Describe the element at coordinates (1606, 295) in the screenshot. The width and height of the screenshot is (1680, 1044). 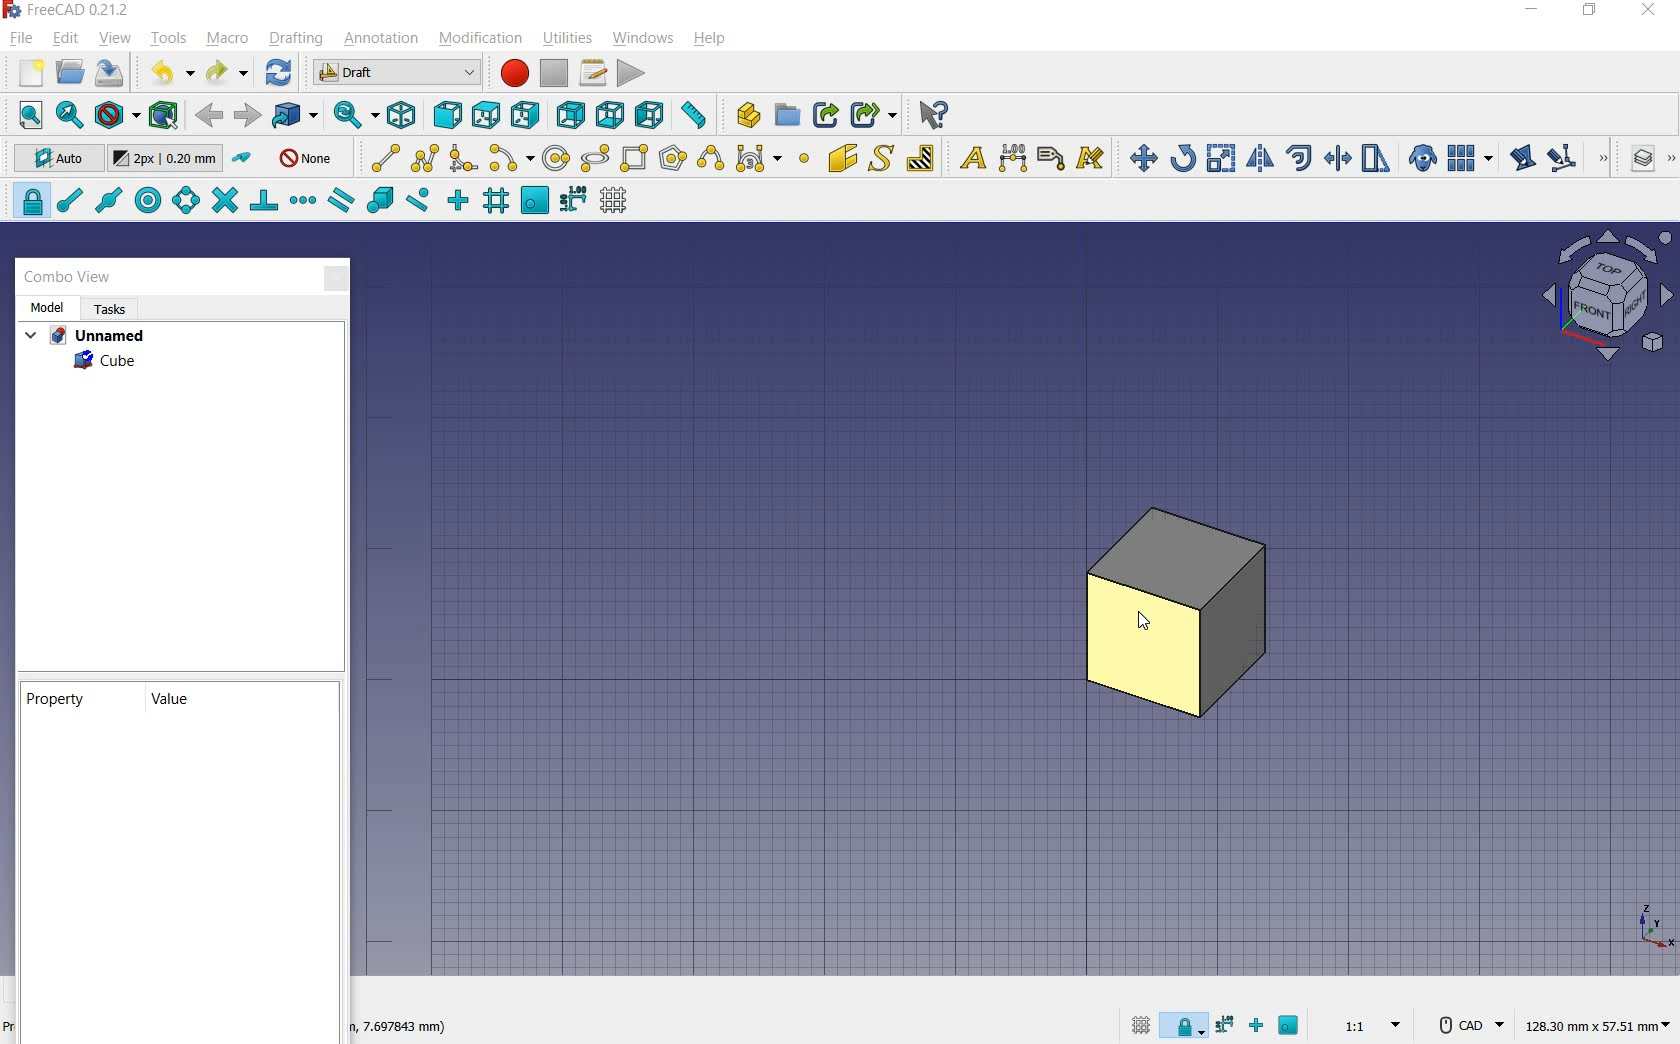
I see `view plane options` at that location.